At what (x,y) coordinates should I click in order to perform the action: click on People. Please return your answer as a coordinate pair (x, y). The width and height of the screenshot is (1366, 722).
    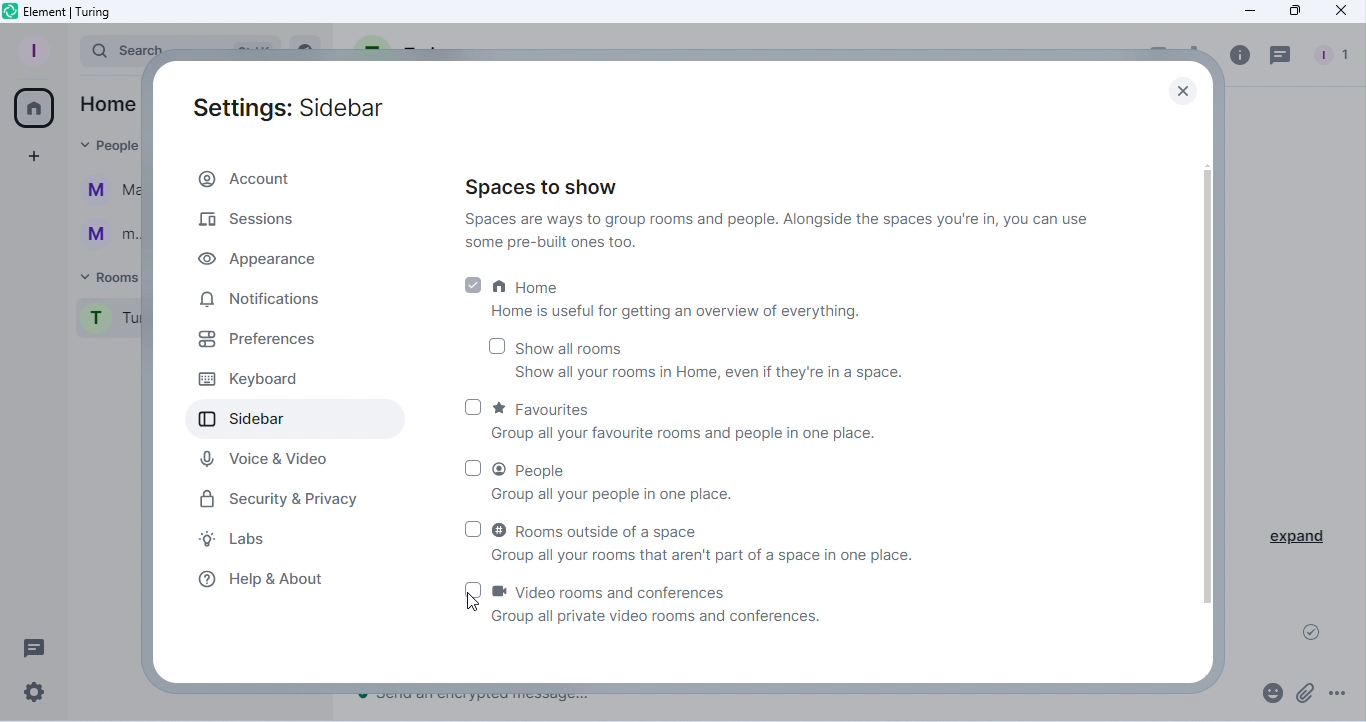
    Looking at the image, I should click on (108, 149).